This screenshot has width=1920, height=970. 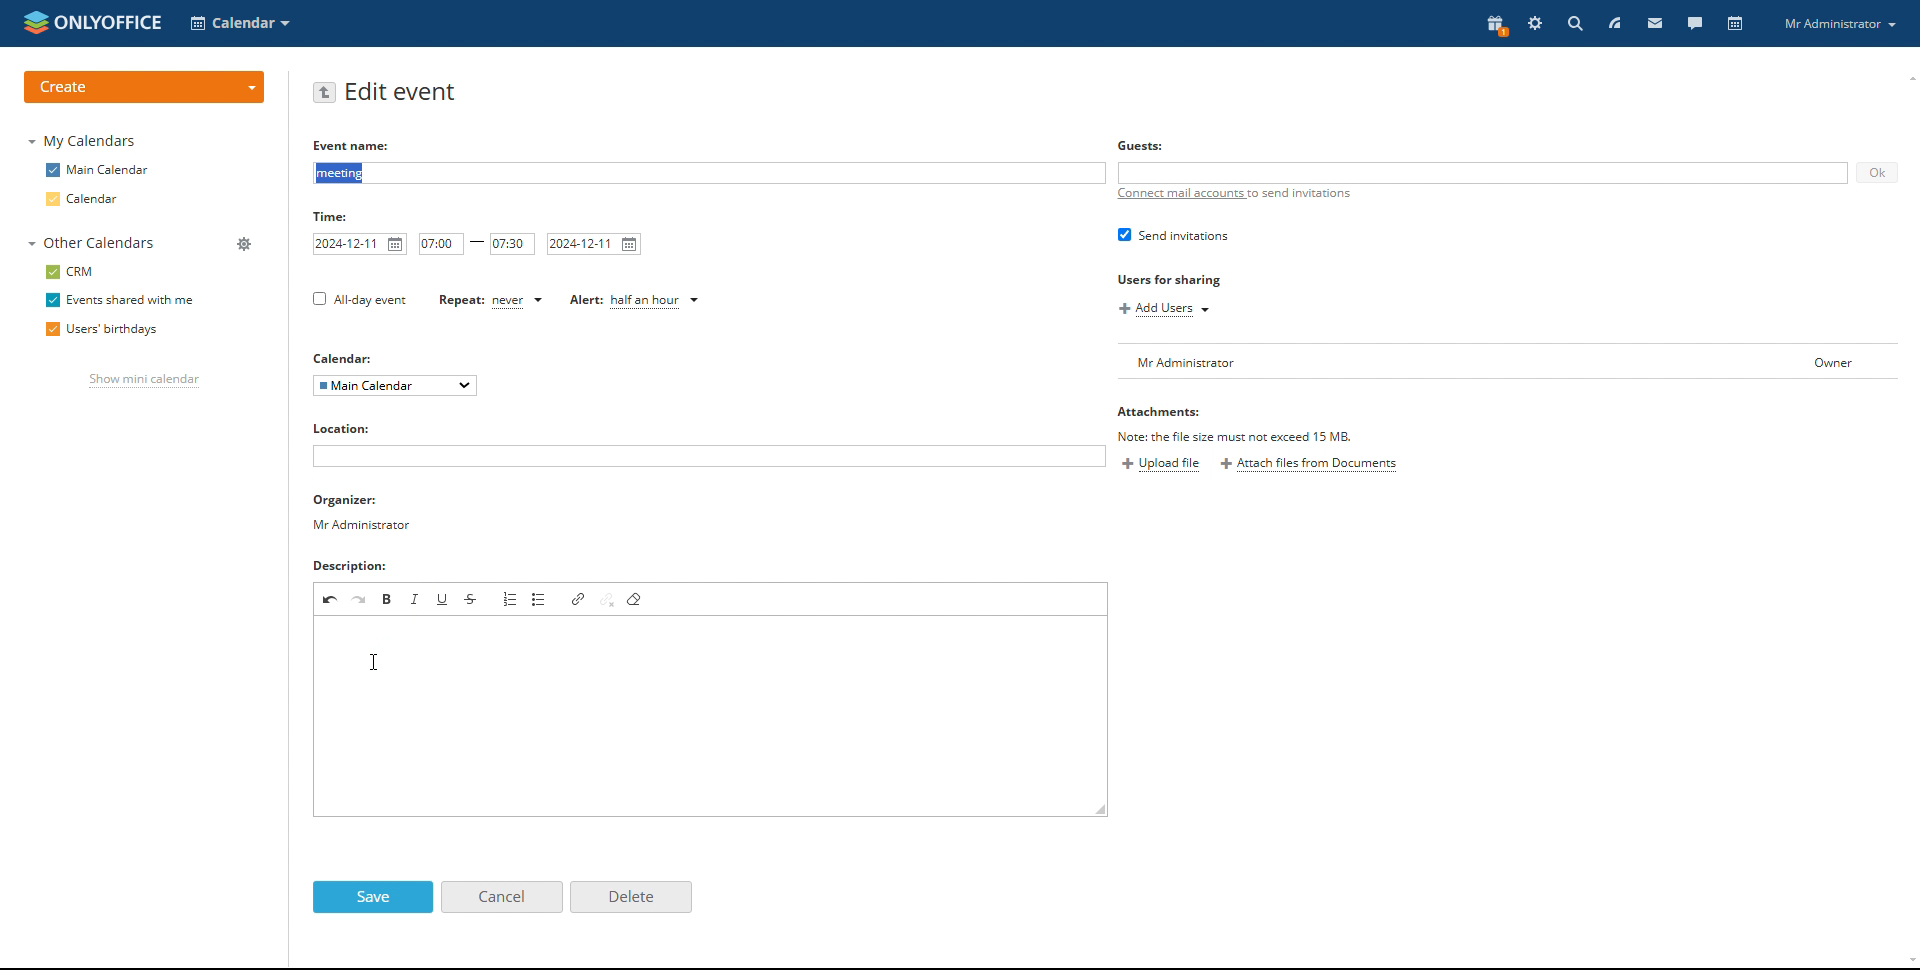 I want to click on Location:, so click(x=344, y=430).